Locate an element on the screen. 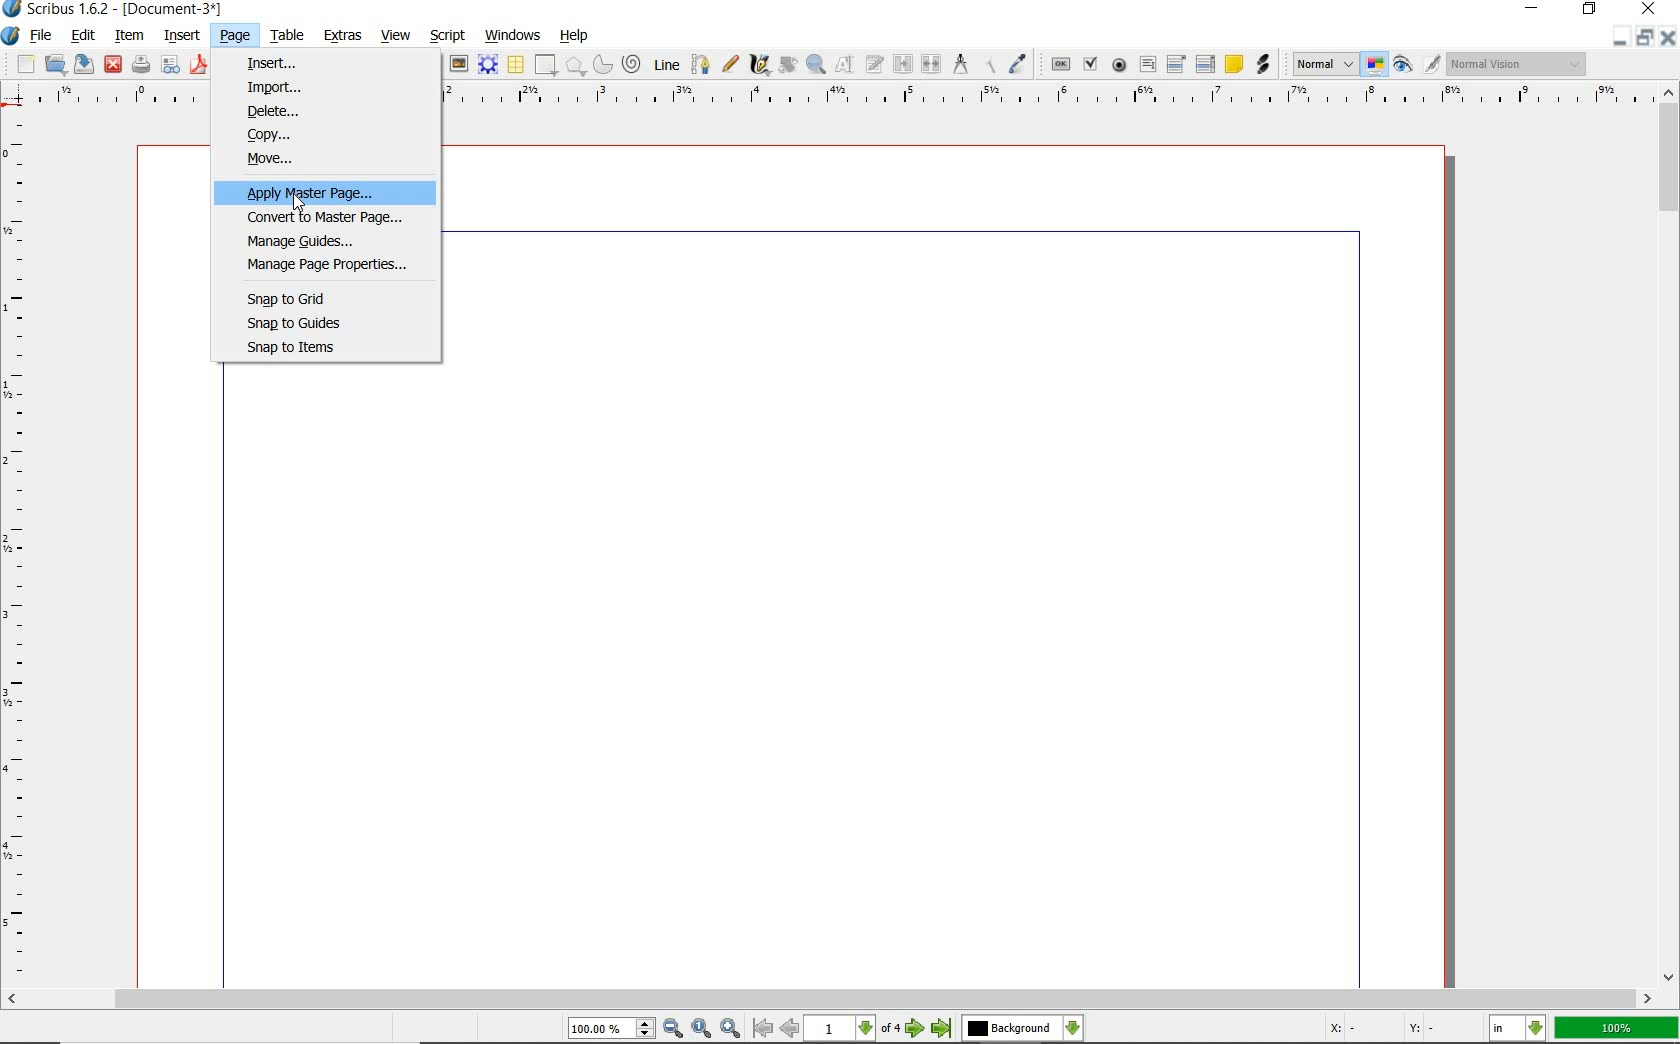  polygon is located at coordinates (574, 66).